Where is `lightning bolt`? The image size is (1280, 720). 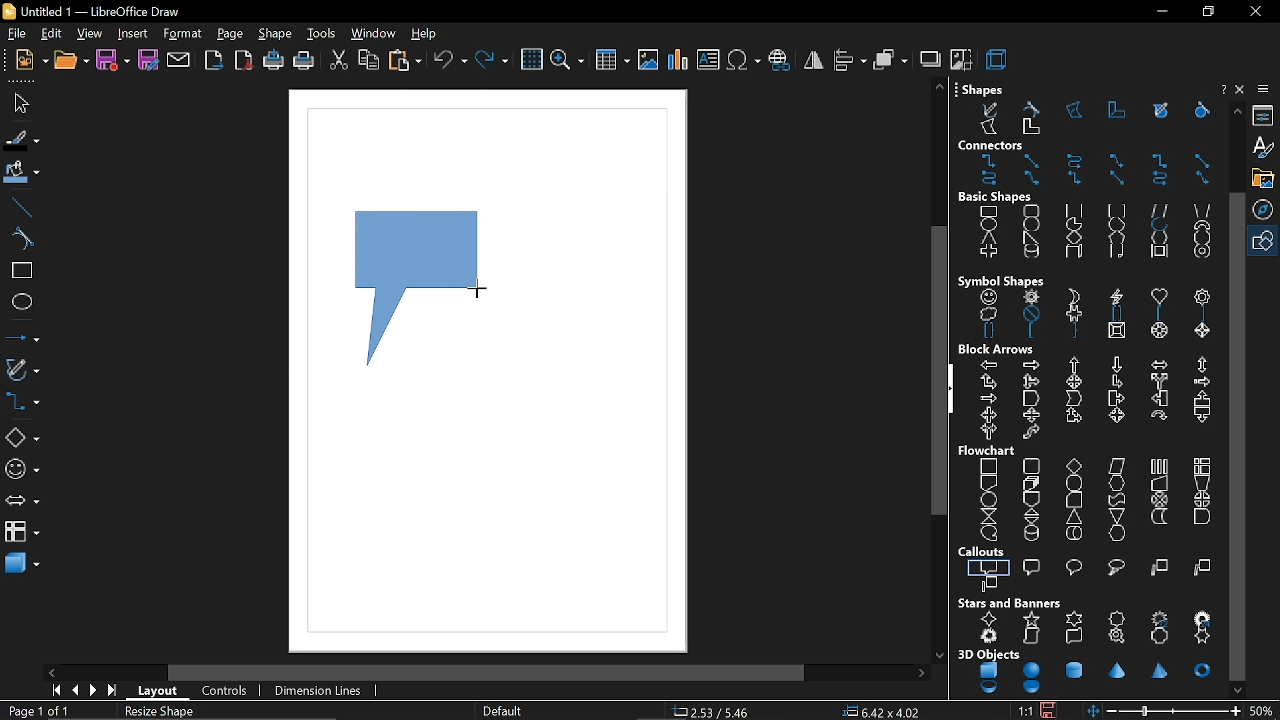
lightning bolt is located at coordinates (1113, 298).